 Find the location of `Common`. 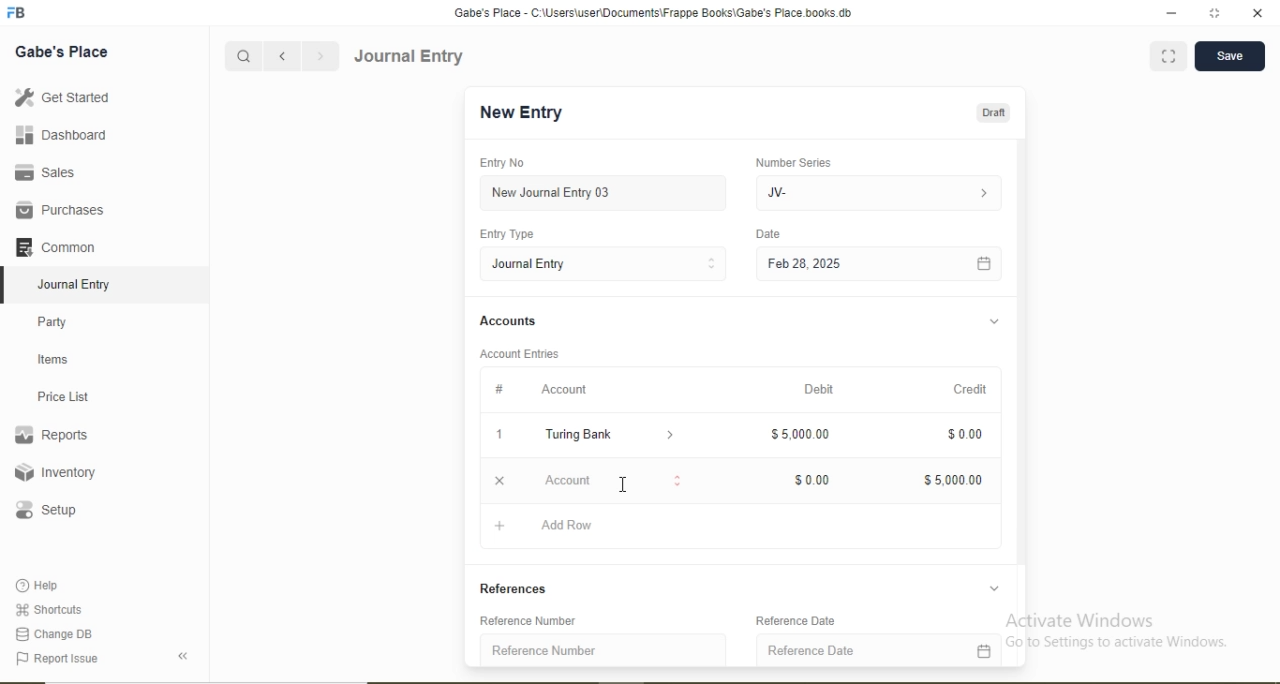

Common is located at coordinates (54, 246).